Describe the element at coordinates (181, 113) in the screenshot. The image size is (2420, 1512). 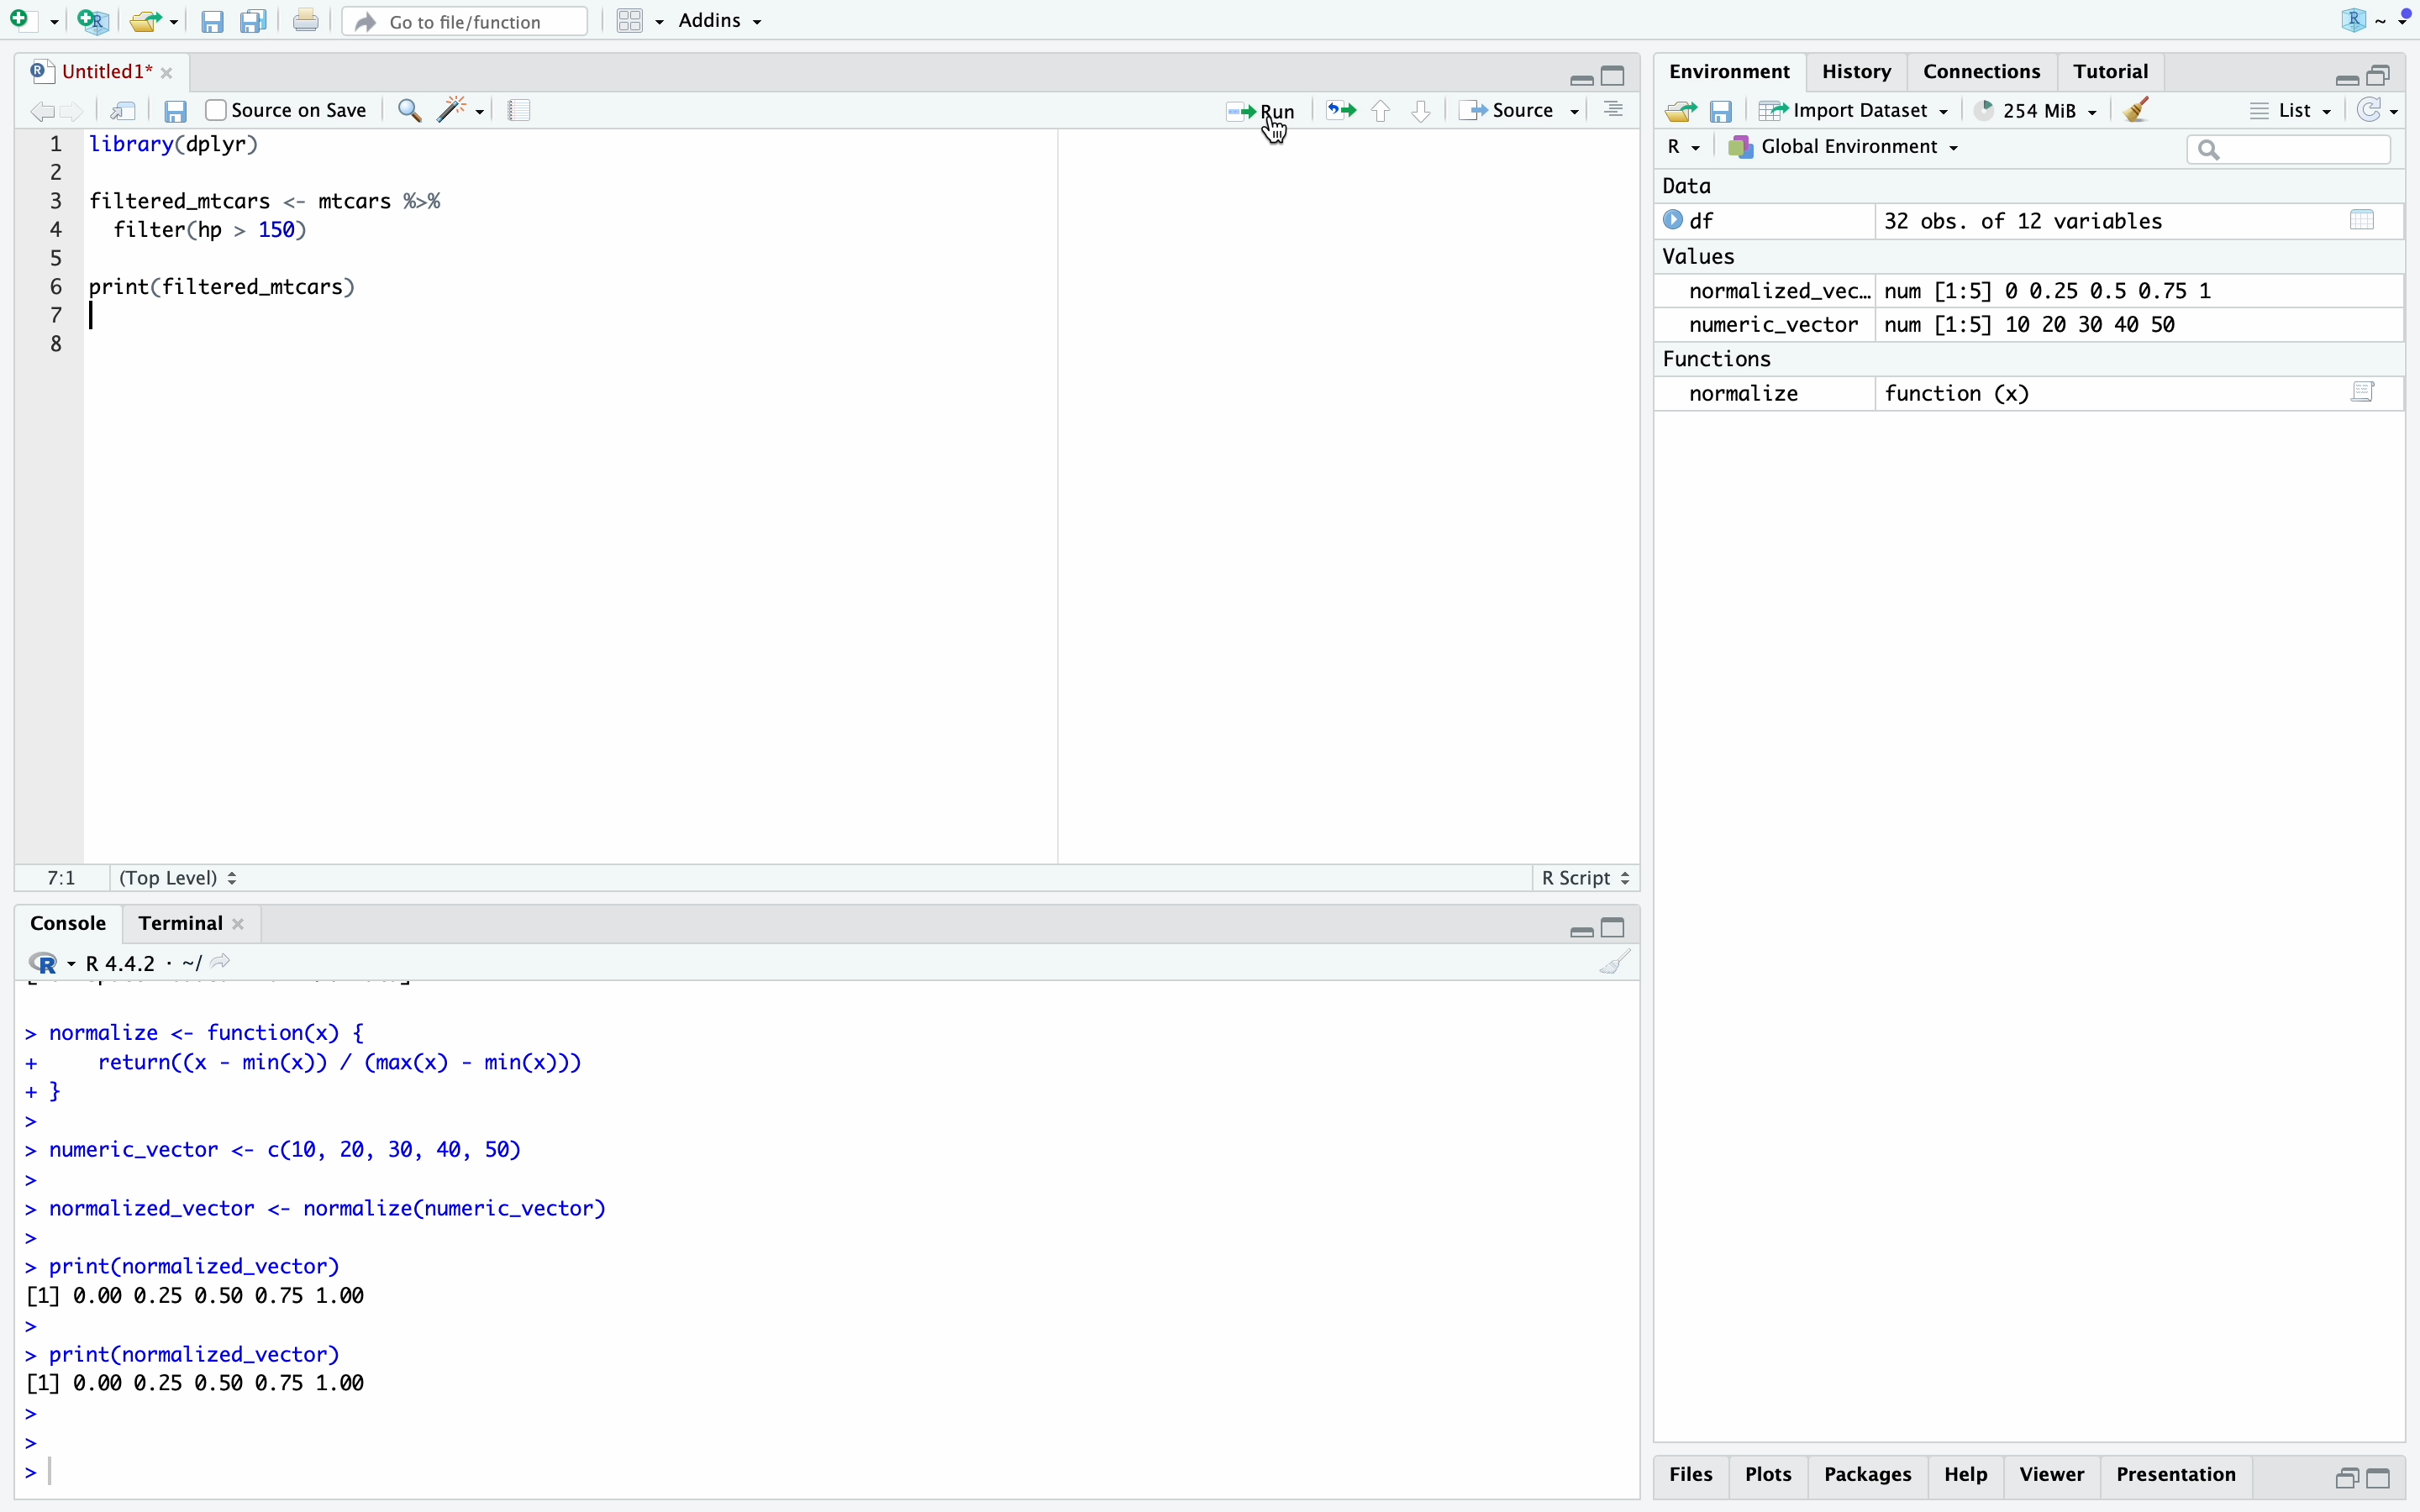
I see `save` at that location.